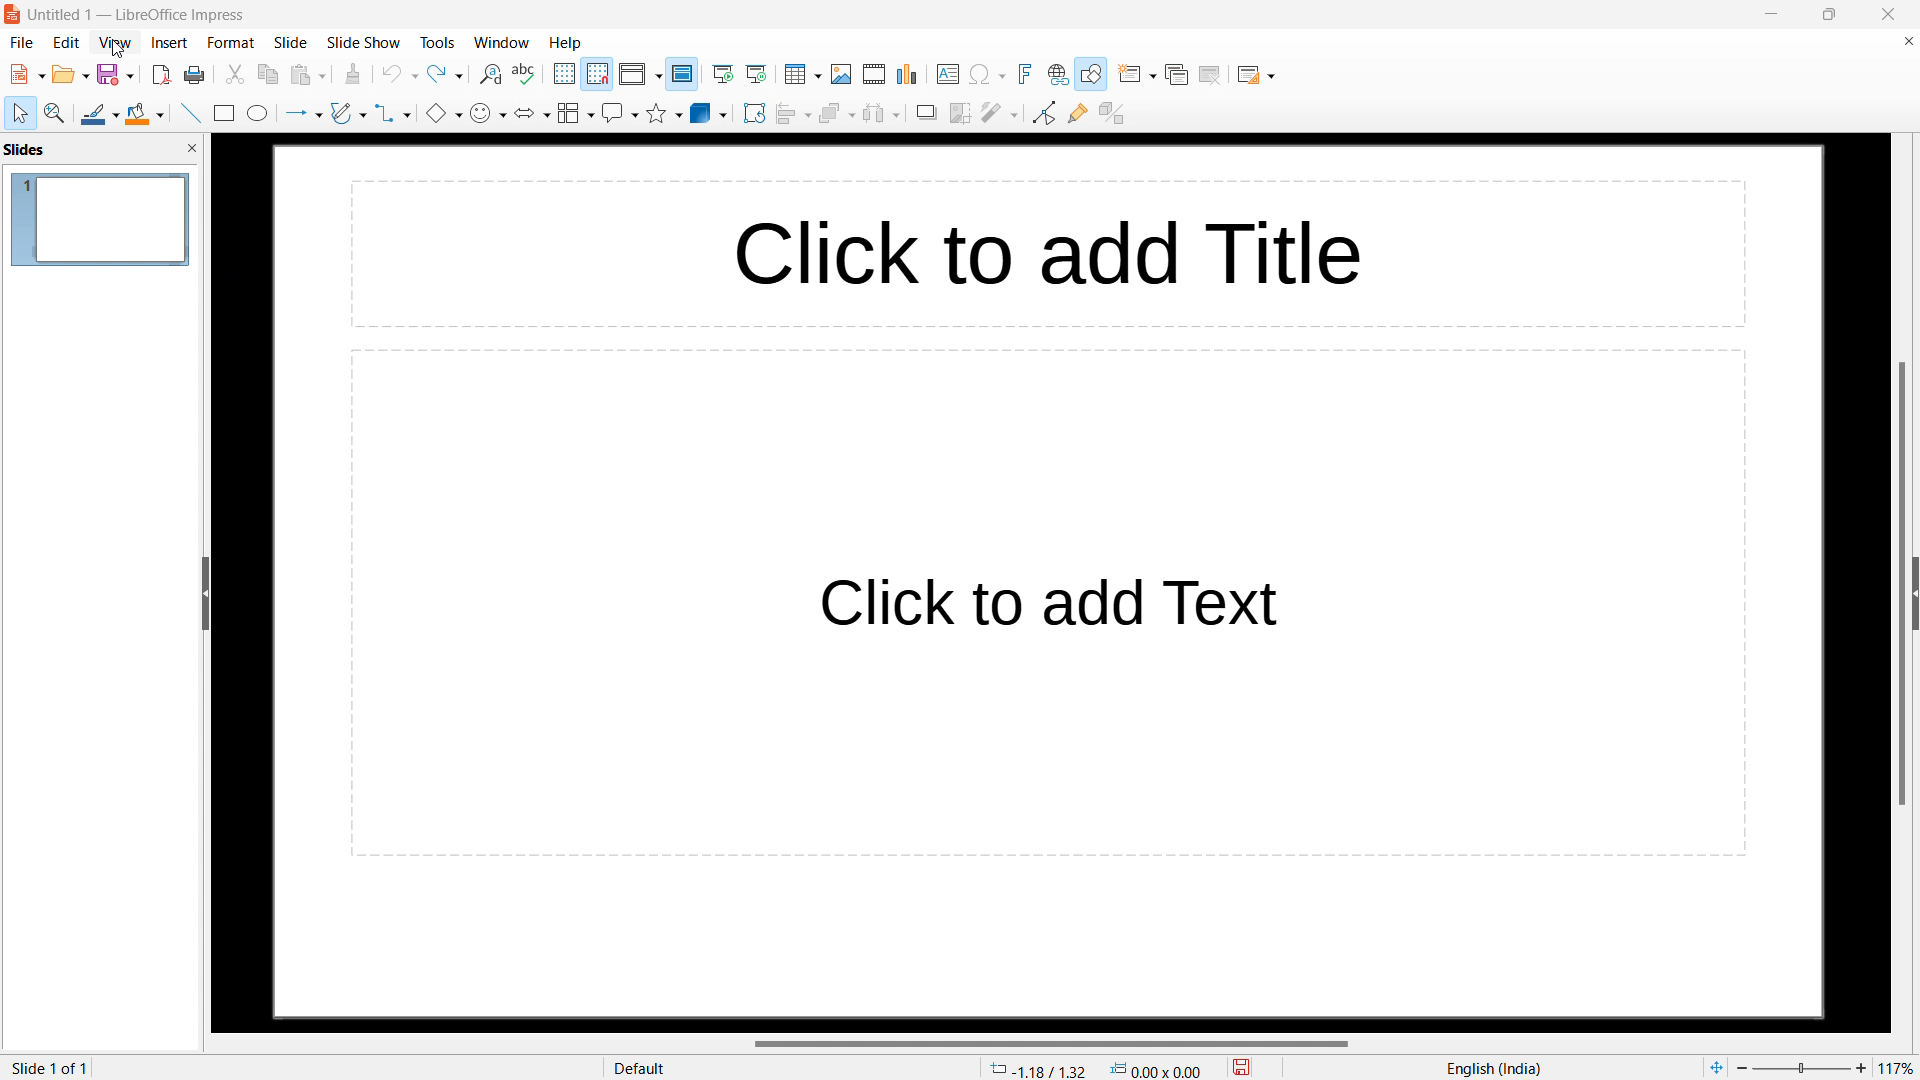 Image resolution: width=1920 pixels, height=1080 pixels. I want to click on callout shapes, so click(620, 113).